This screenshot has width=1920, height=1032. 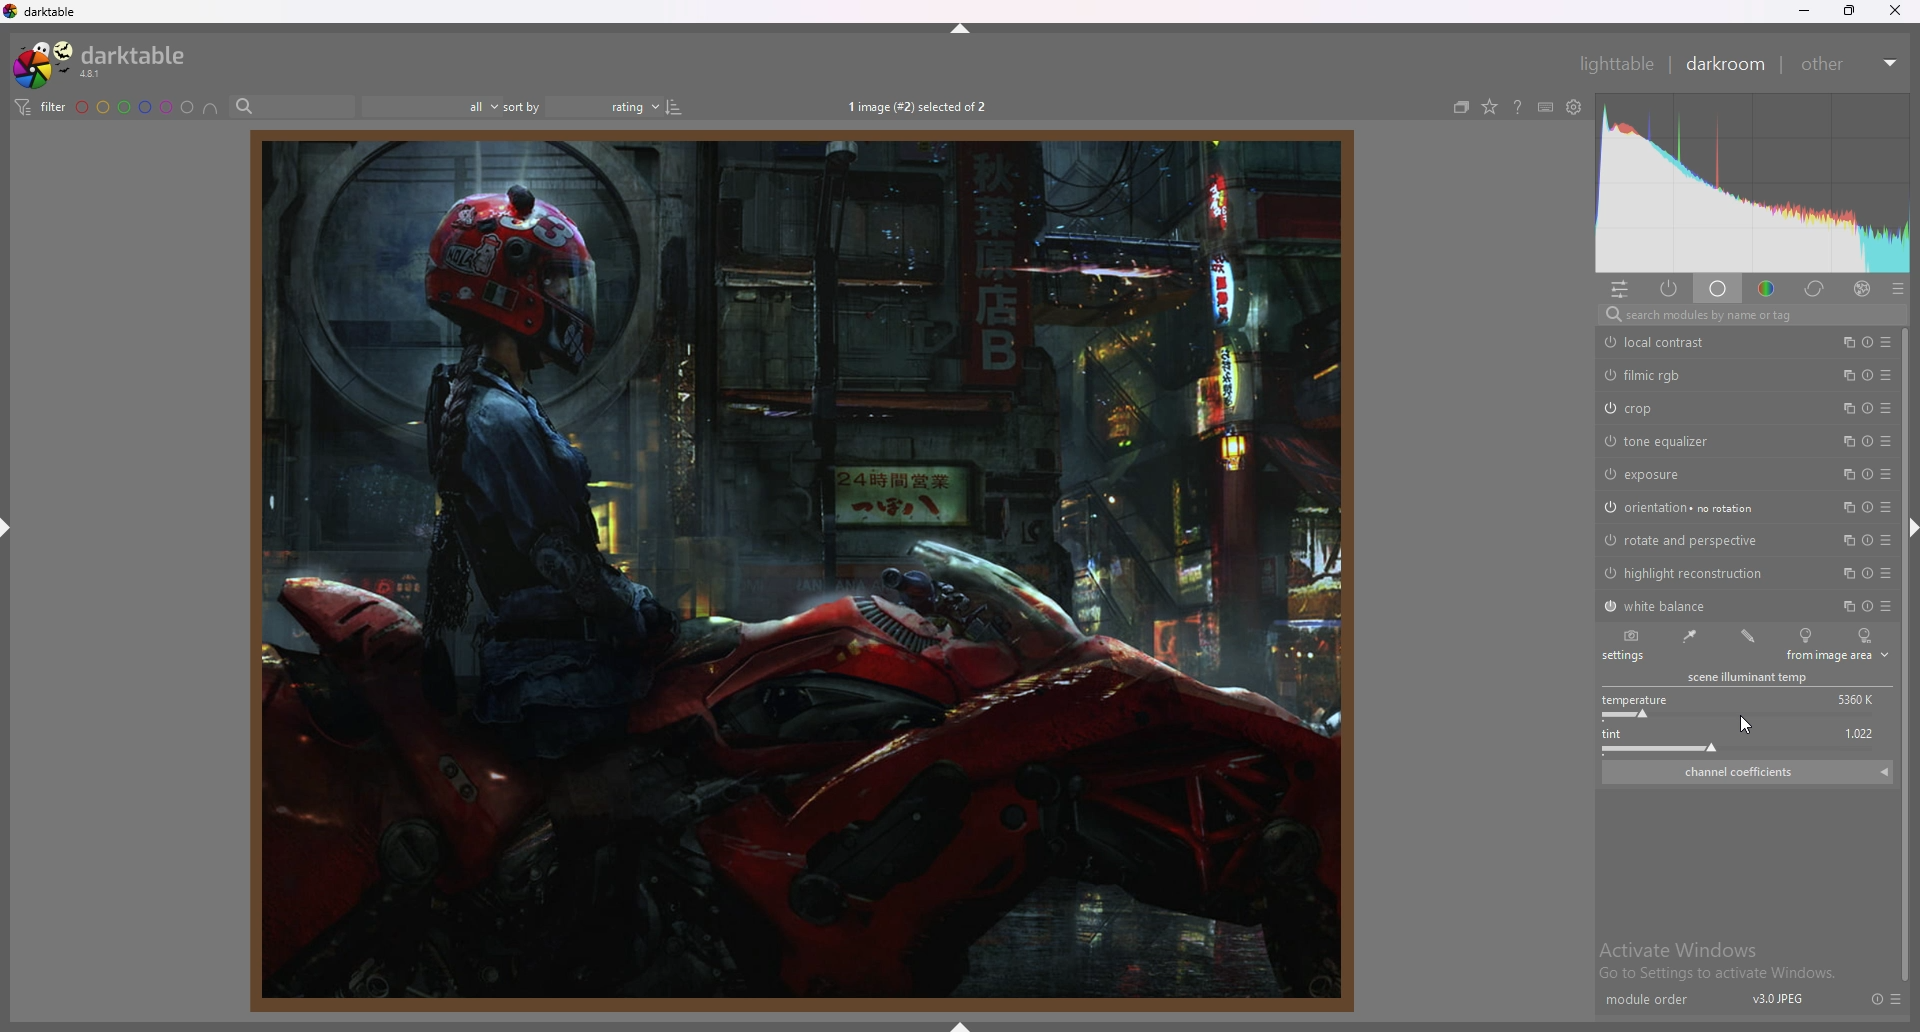 What do you see at coordinates (1631, 636) in the screenshot?
I see `as shot` at bounding box center [1631, 636].